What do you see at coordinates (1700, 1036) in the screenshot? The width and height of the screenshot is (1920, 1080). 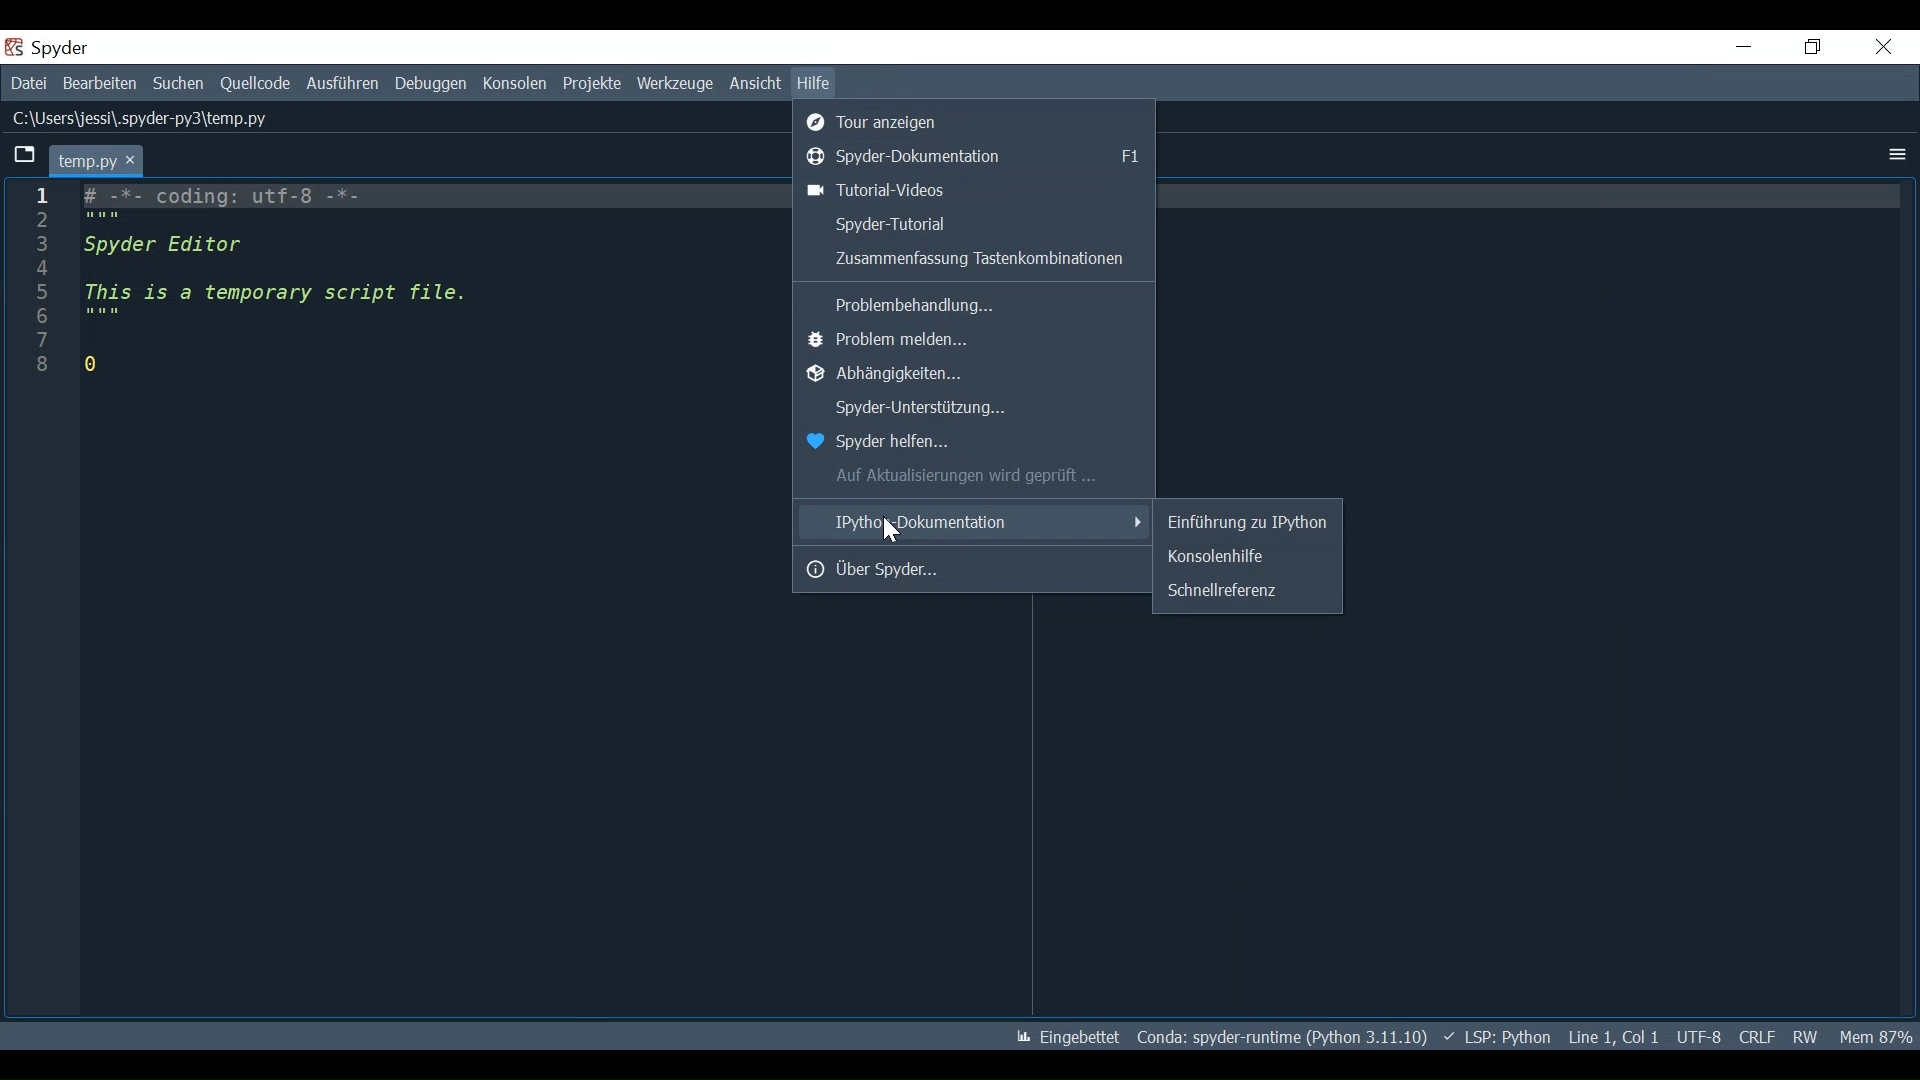 I see `UTF-8` at bounding box center [1700, 1036].